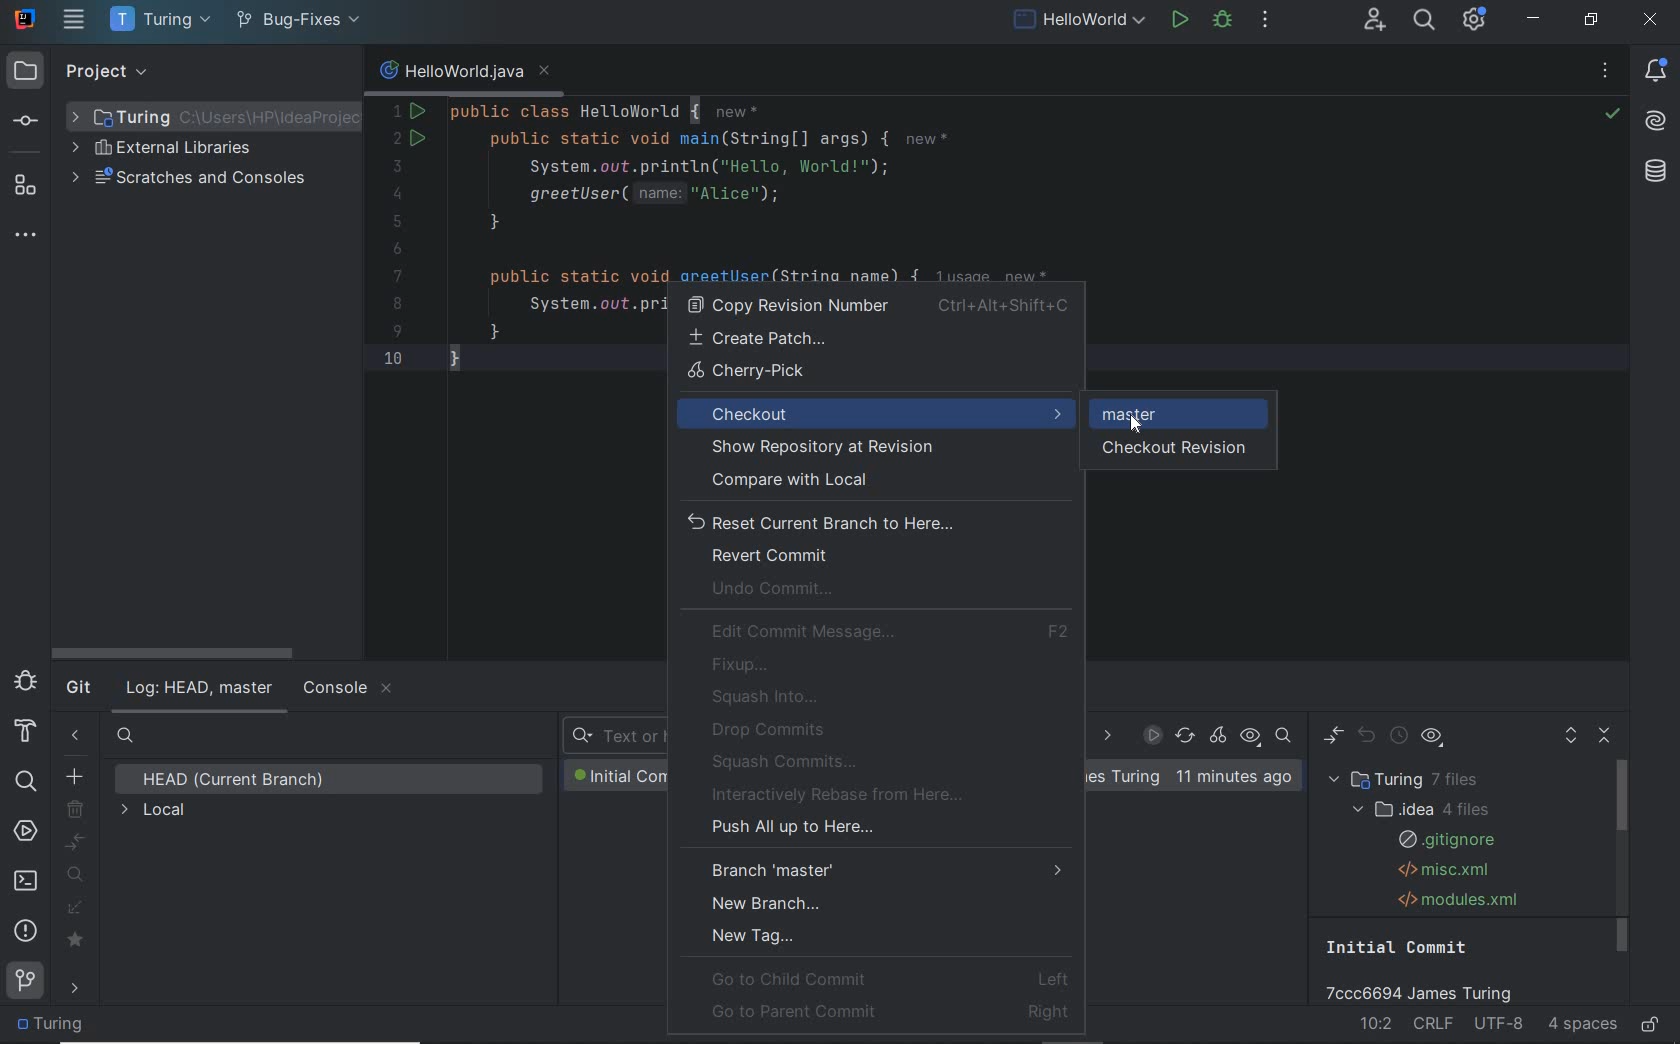 The image size is (1680, 1044). What do you see at coordinates (1138, 422) in the screenshot?
I see `cursor` at bounding box center [1138, 422].